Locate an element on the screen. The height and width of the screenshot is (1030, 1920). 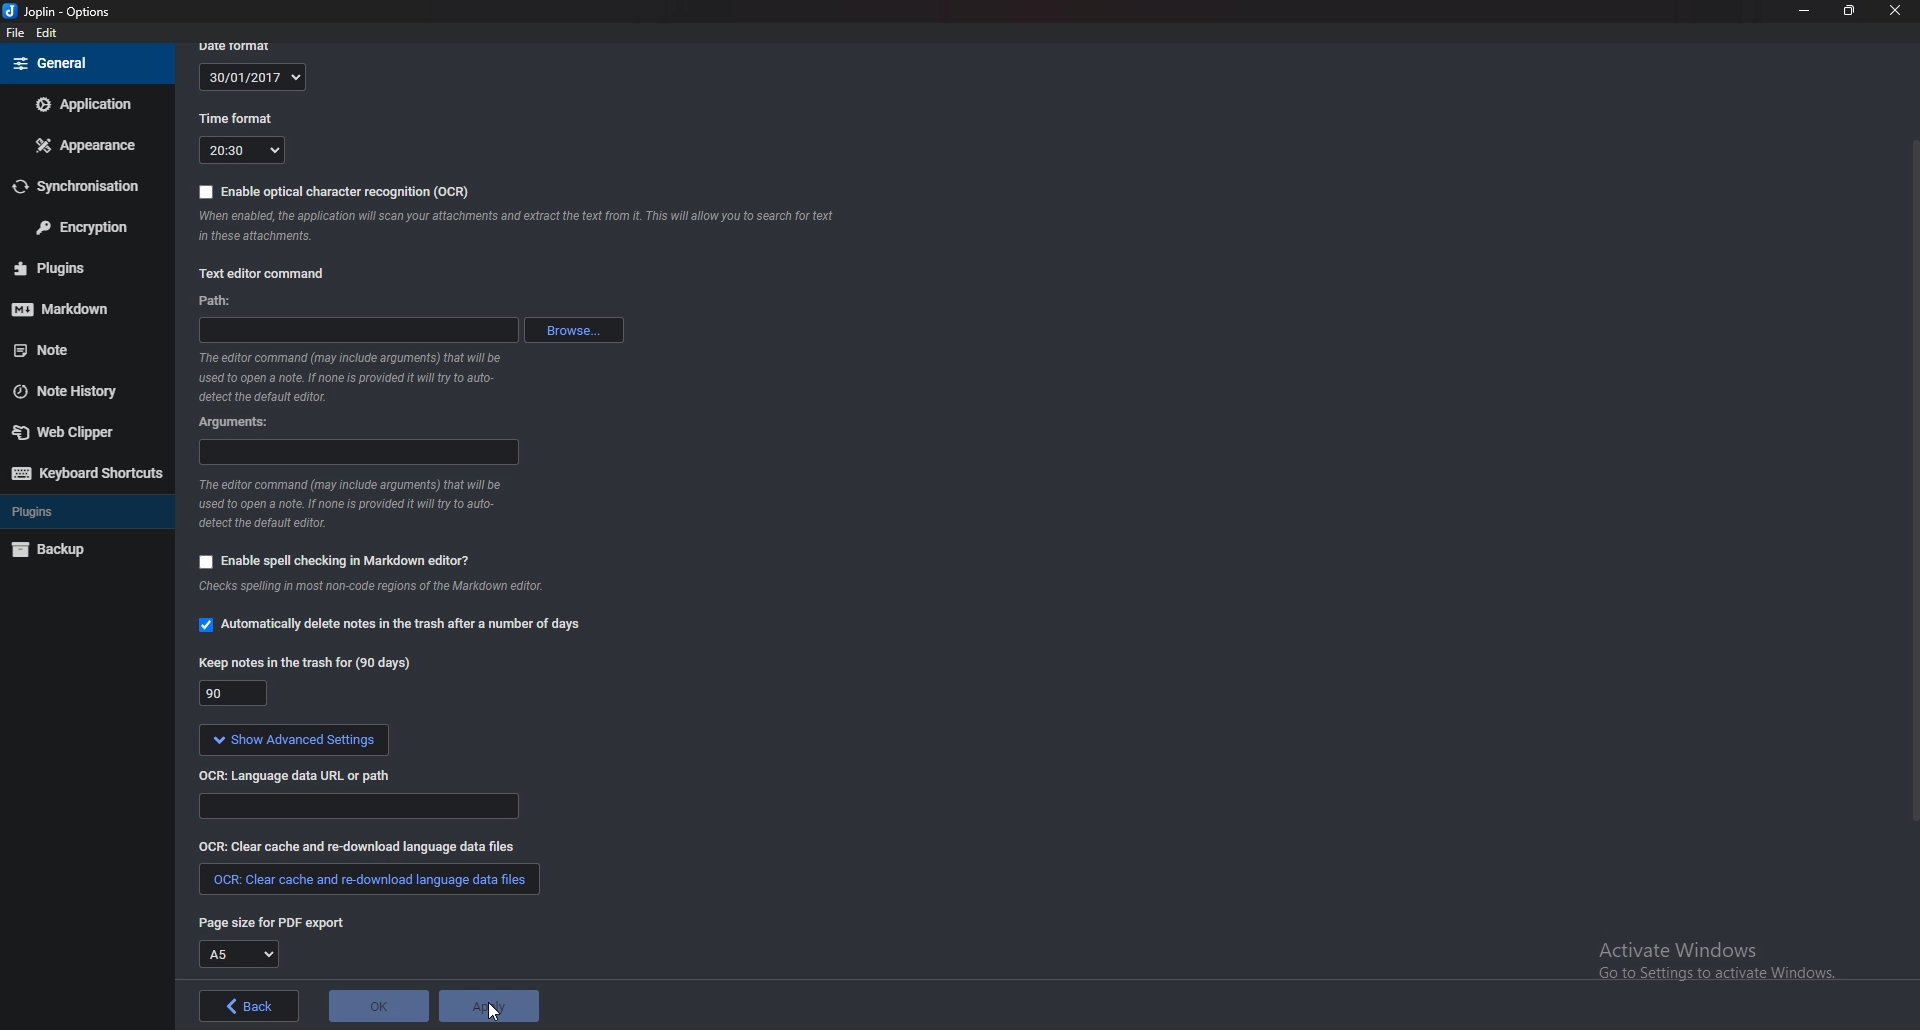
Text editor command is located at coordinates (265, 274).